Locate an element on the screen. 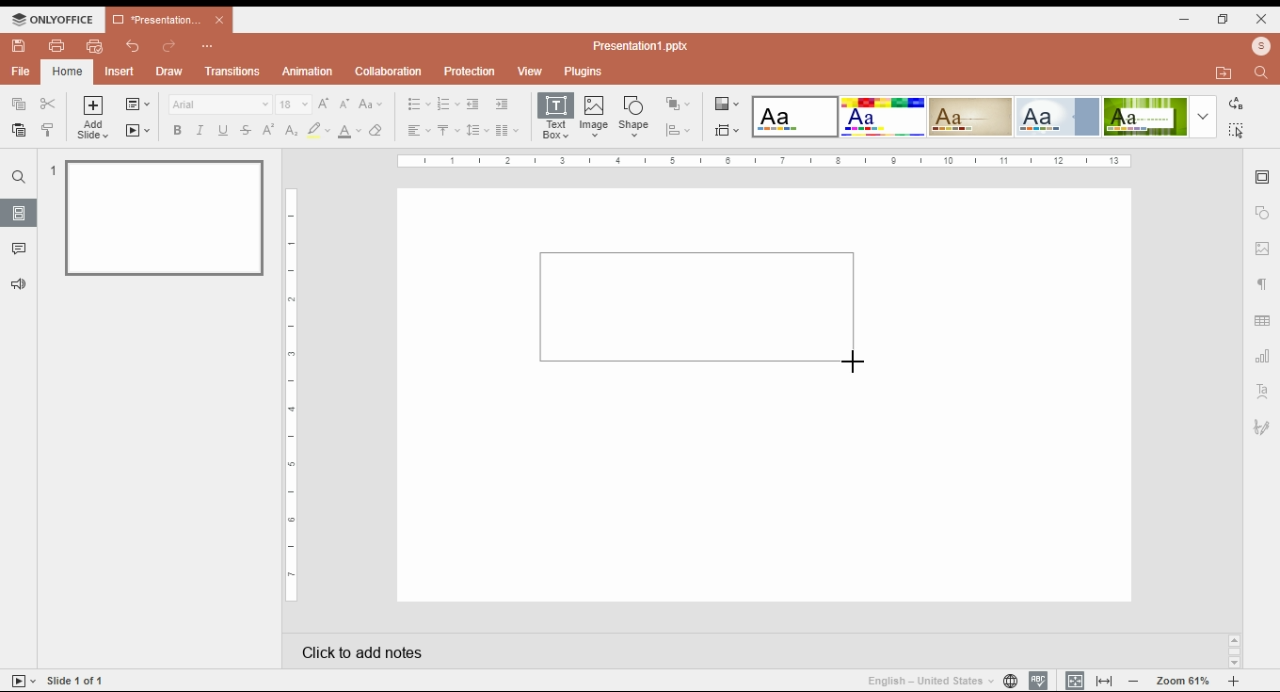  plugins is located at coordinates (582, 71).